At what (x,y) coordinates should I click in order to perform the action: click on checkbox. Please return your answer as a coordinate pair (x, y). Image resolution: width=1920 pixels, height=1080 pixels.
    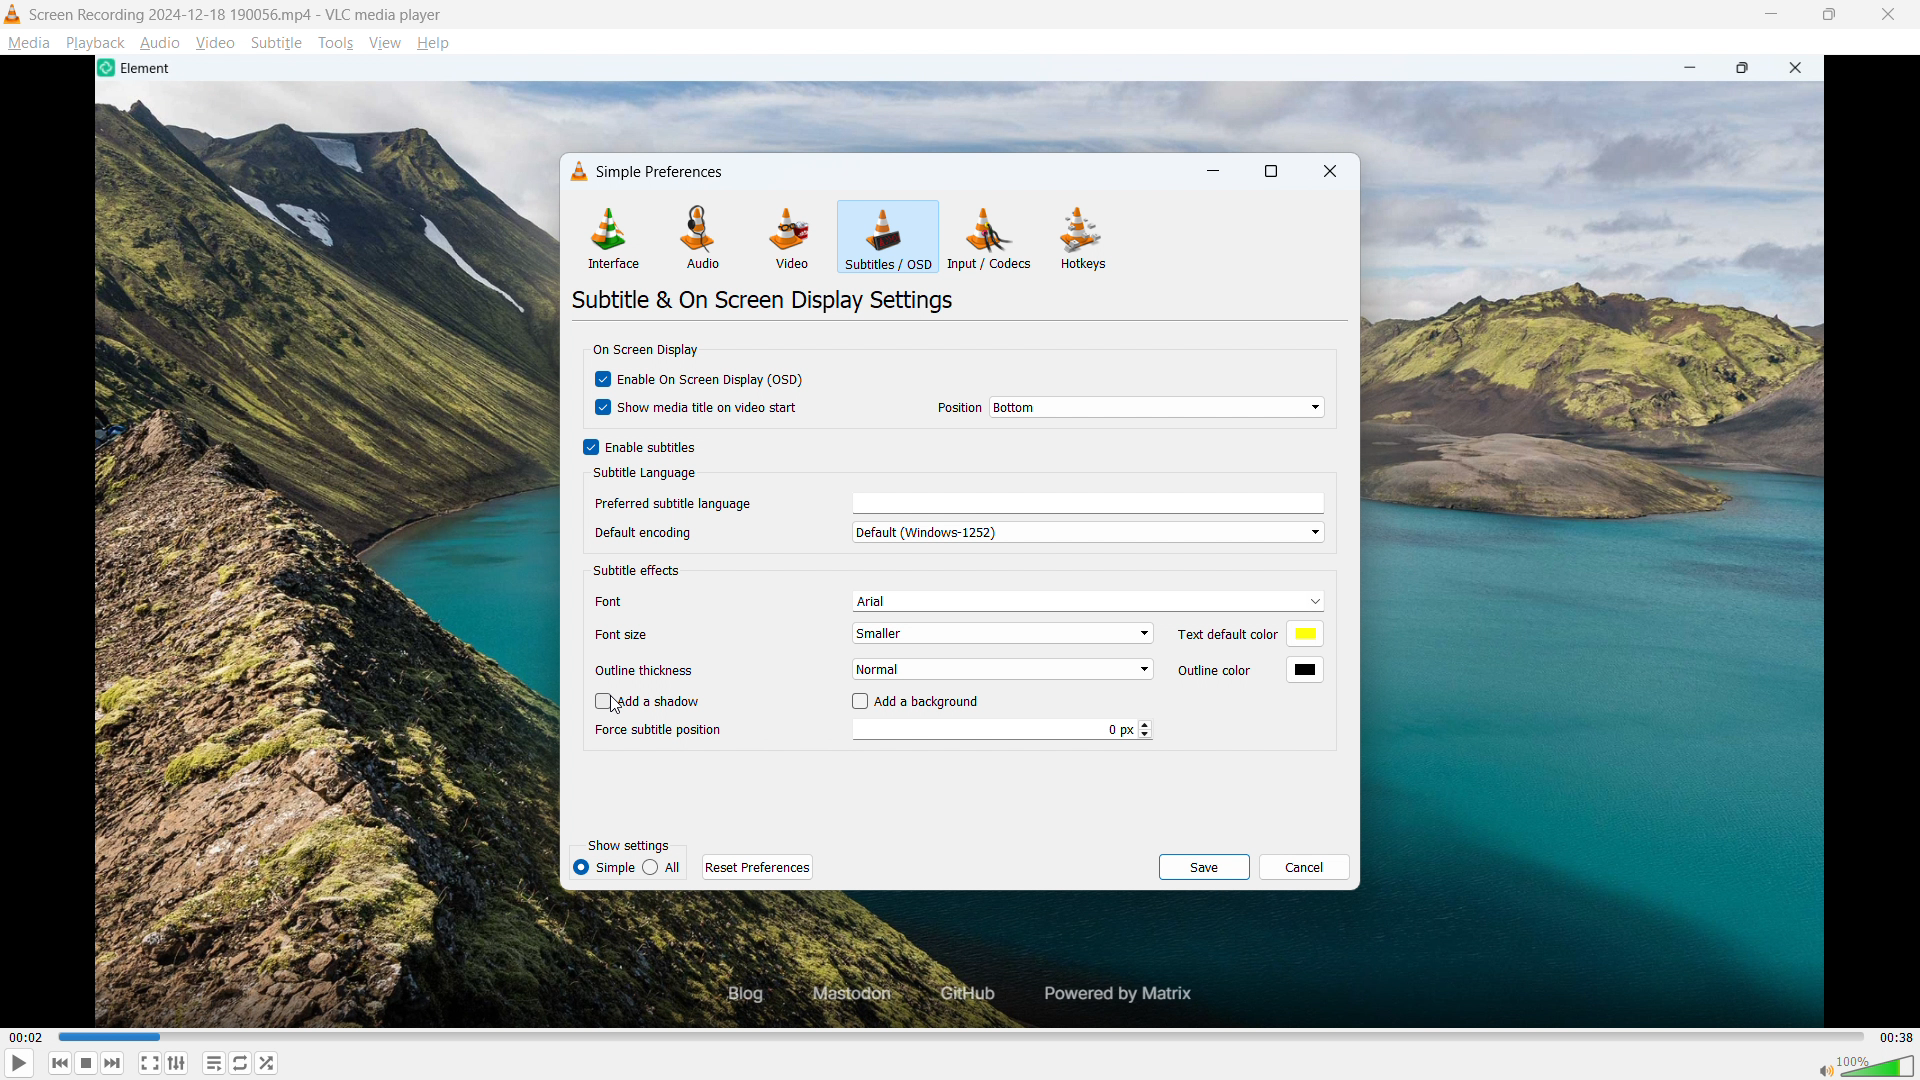
    Looking at the image, I should click on (587, 446).